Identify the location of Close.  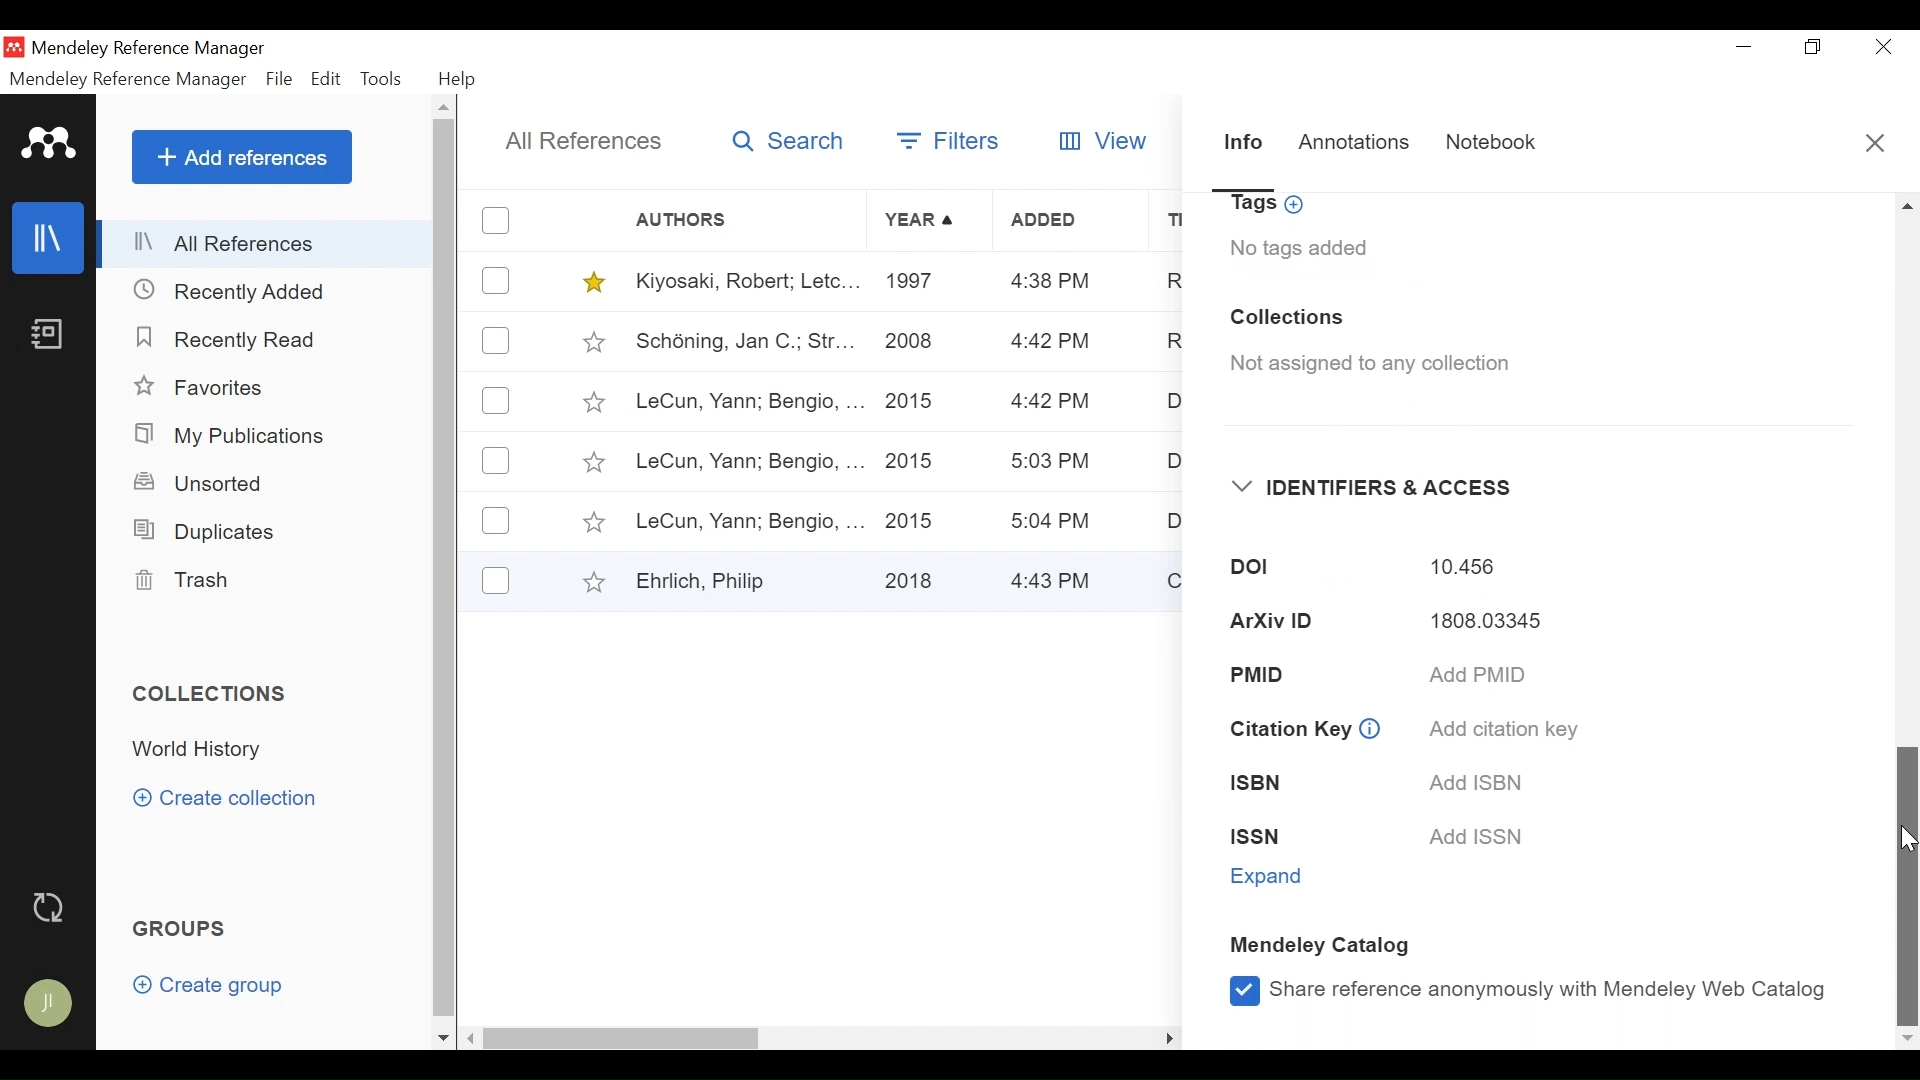
(1879, 47).